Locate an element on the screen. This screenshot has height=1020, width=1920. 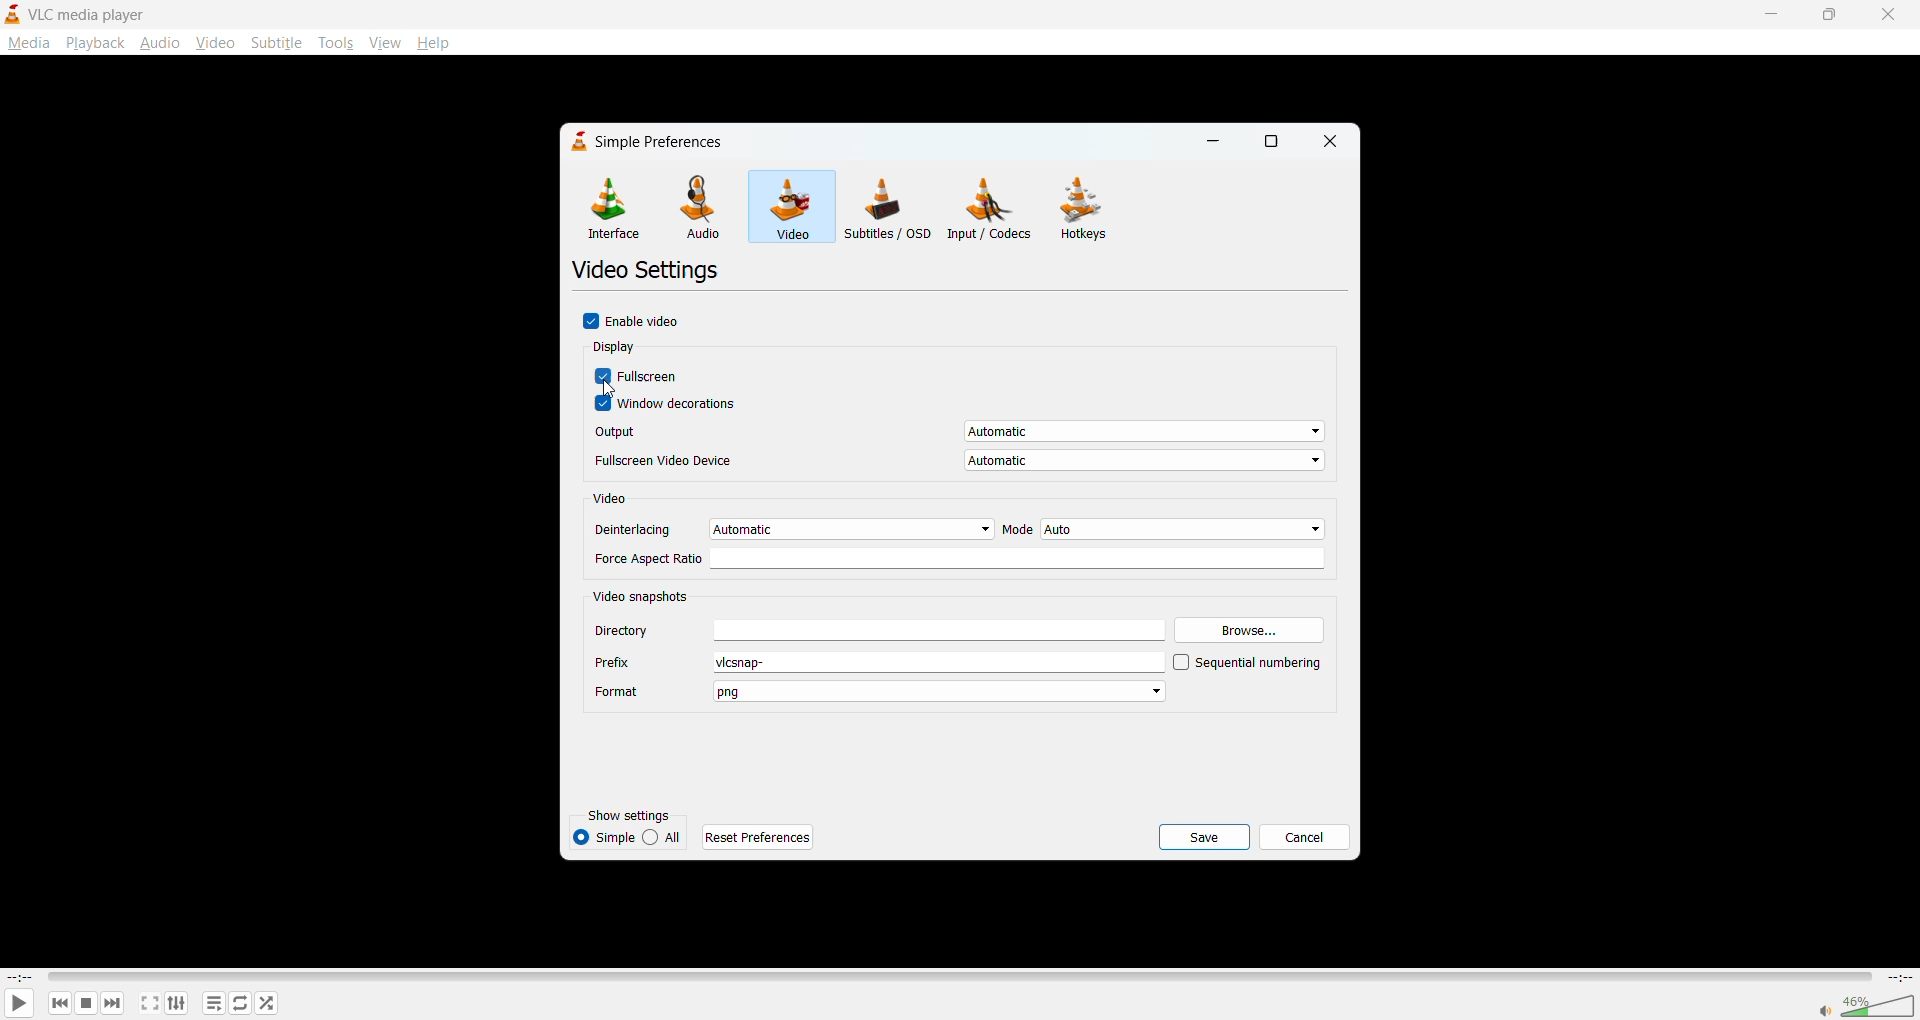
format is located at coordinates (880, 693).